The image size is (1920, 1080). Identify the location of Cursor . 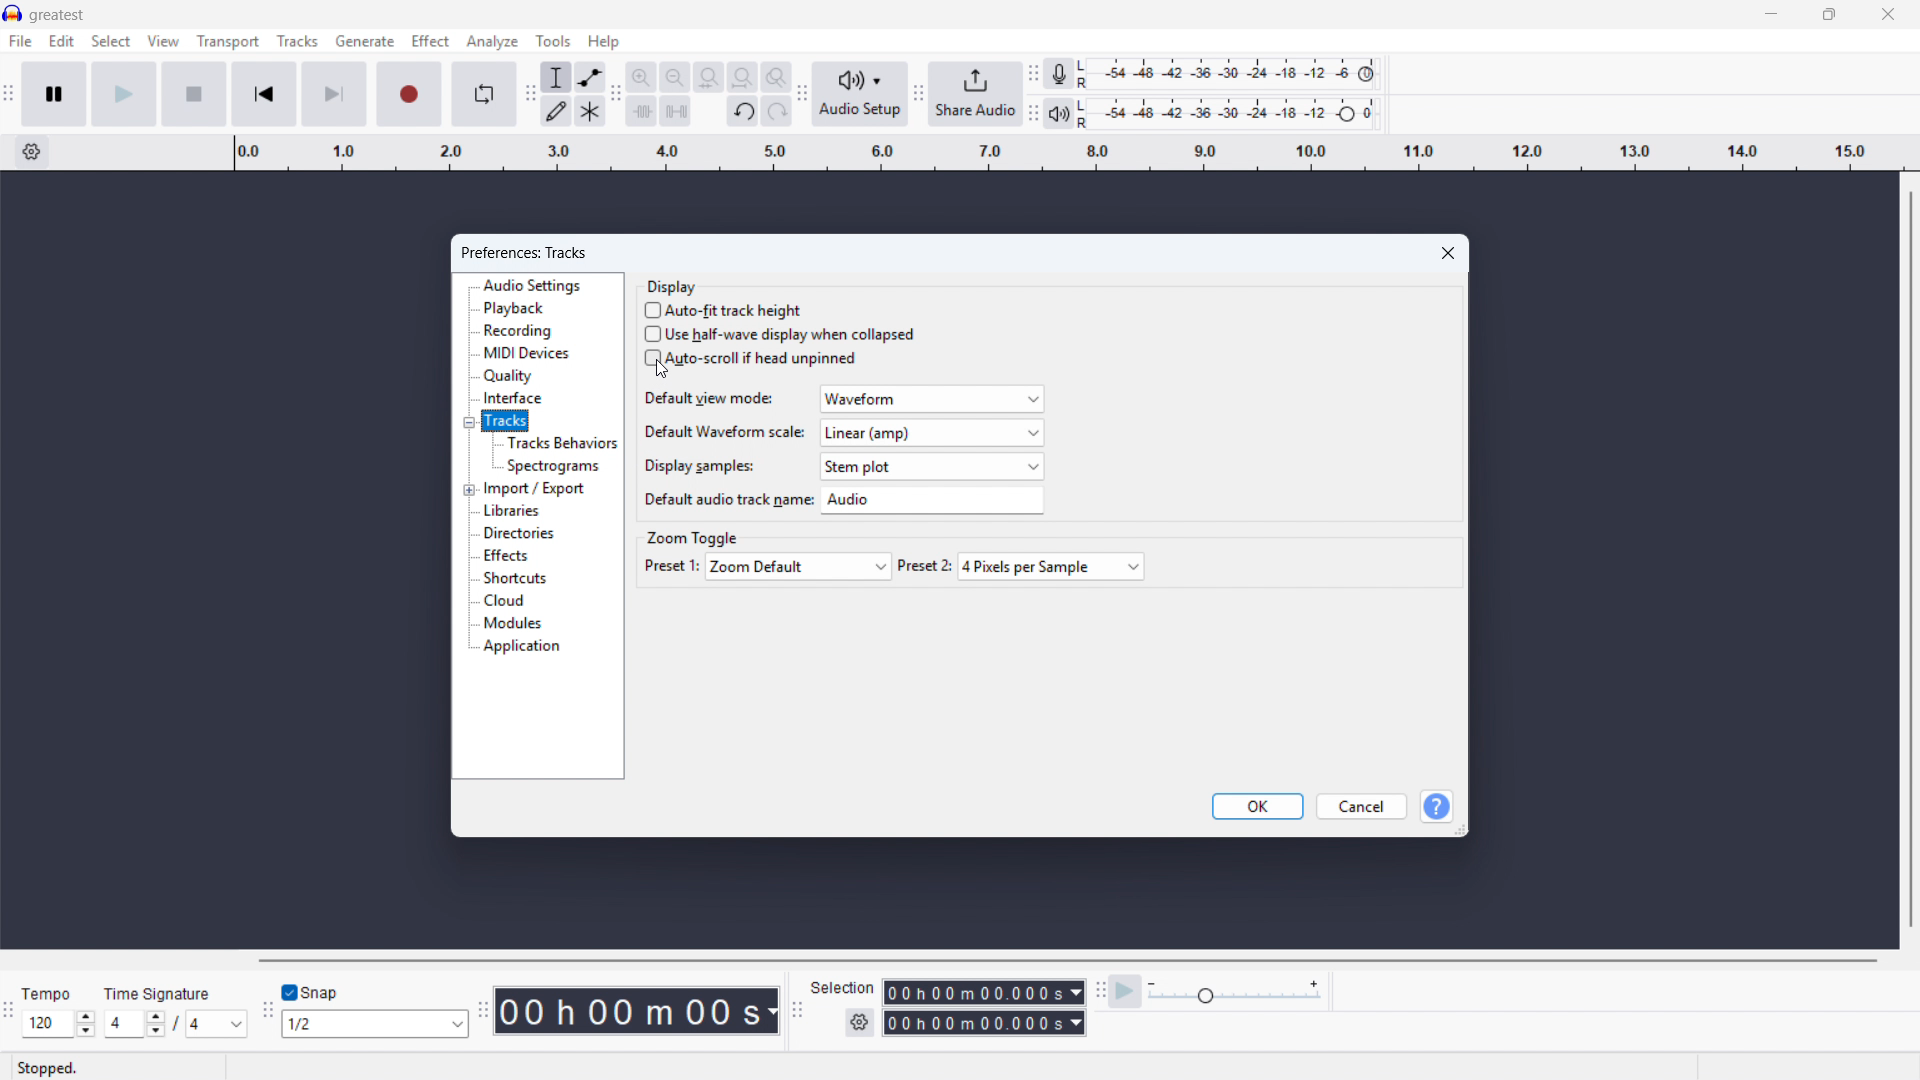
(663, 370).